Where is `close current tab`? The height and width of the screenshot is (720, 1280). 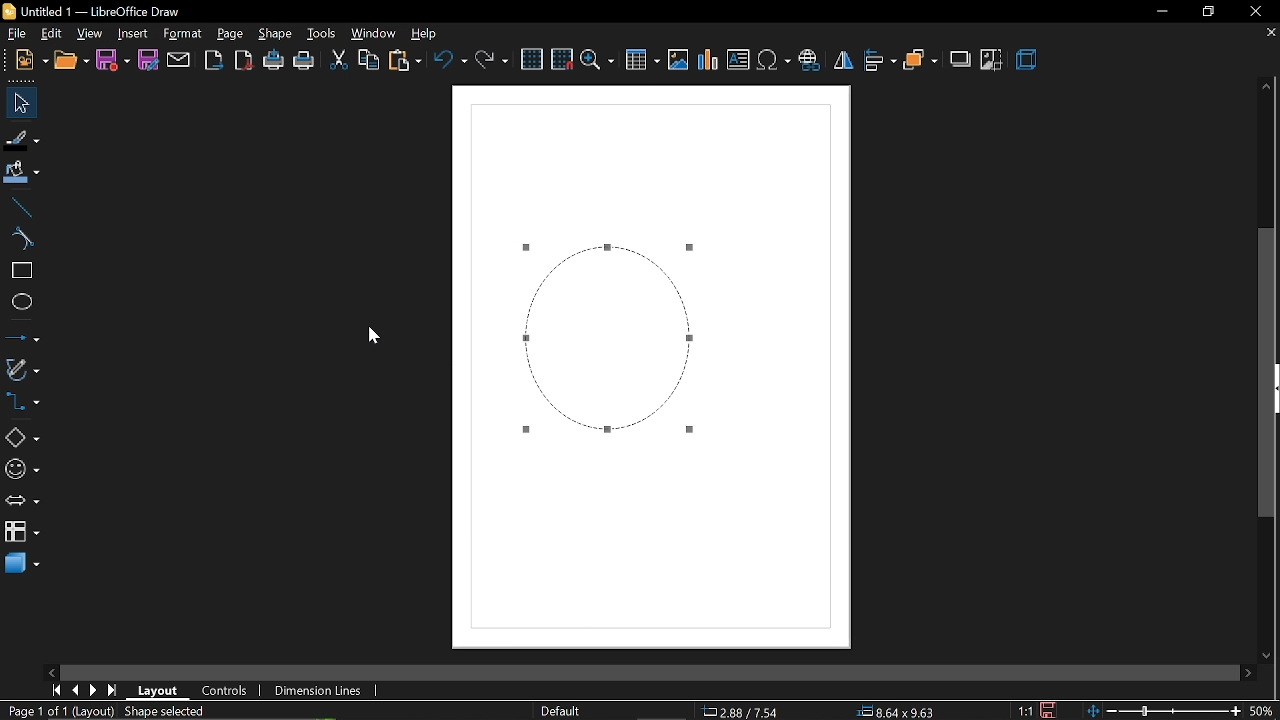 close current tab is located at coordinates (1269, 35).